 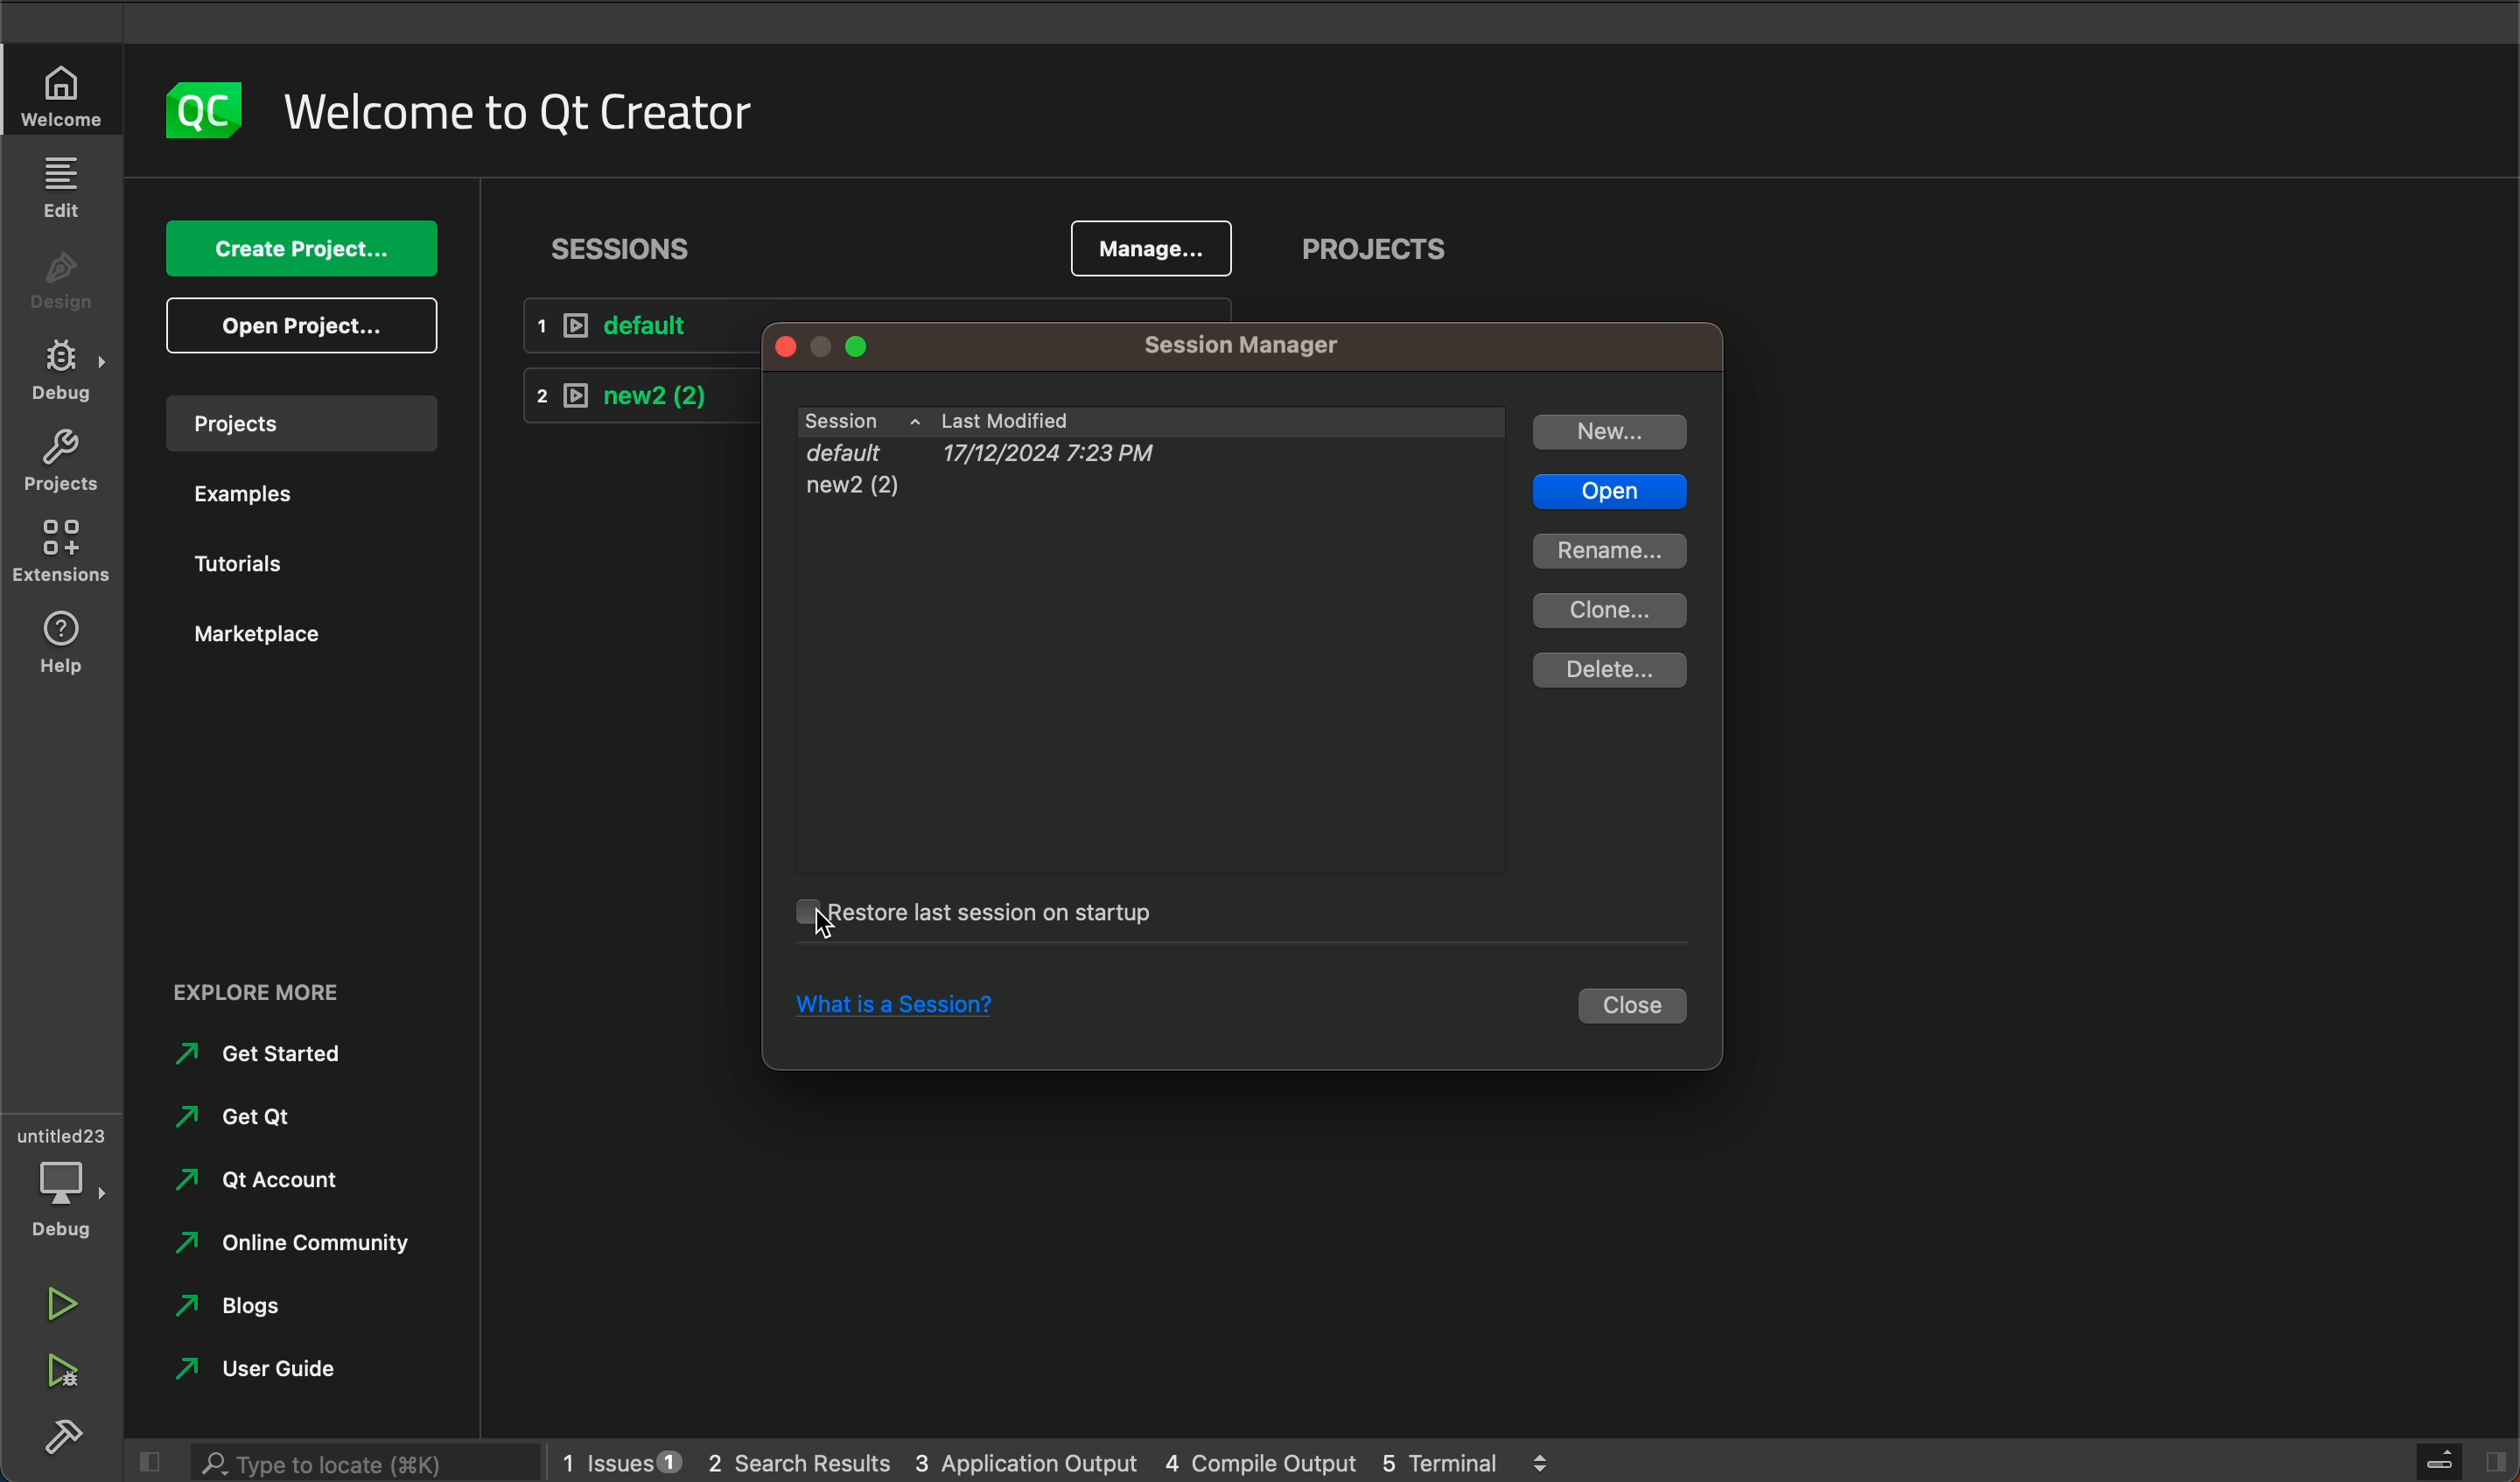 What do you see at coordinates (1609, 667) in the screenshot?
I see `delete` at bounding box center [1609, 667].